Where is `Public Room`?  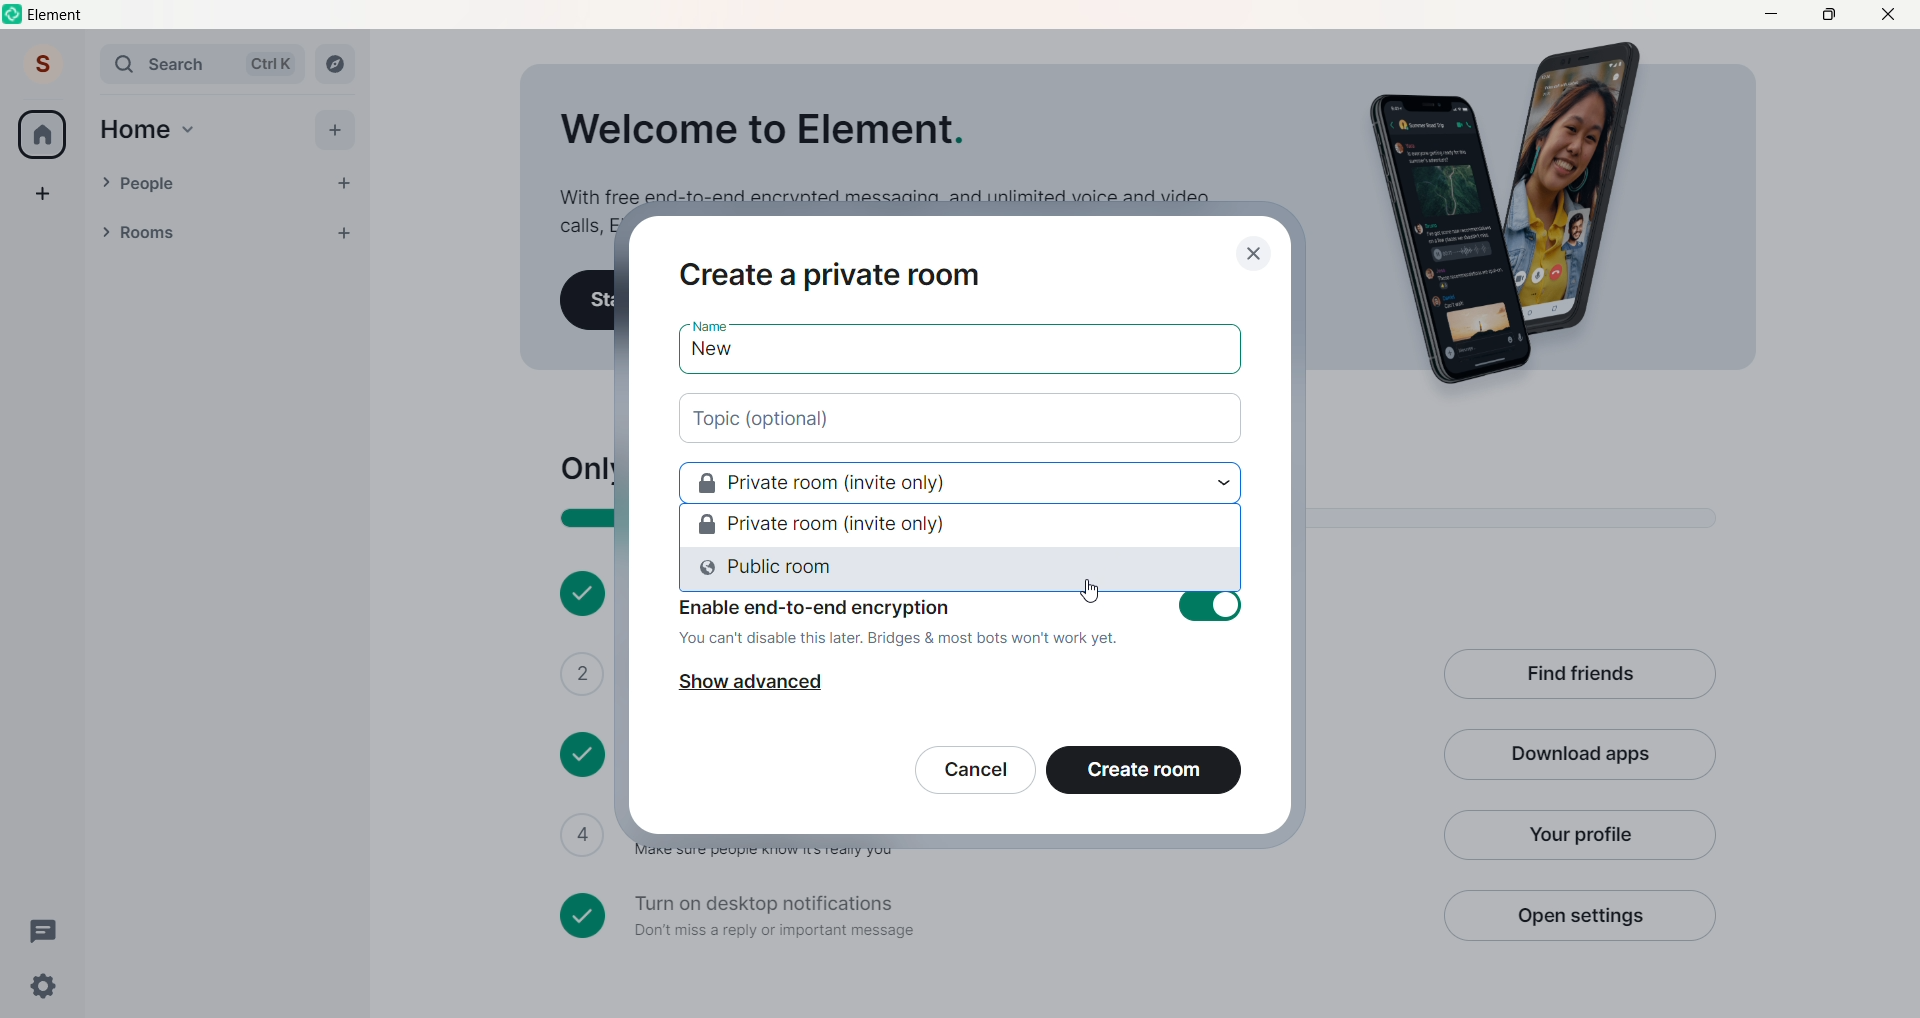 Public Room is located at coordinates (959, 571).